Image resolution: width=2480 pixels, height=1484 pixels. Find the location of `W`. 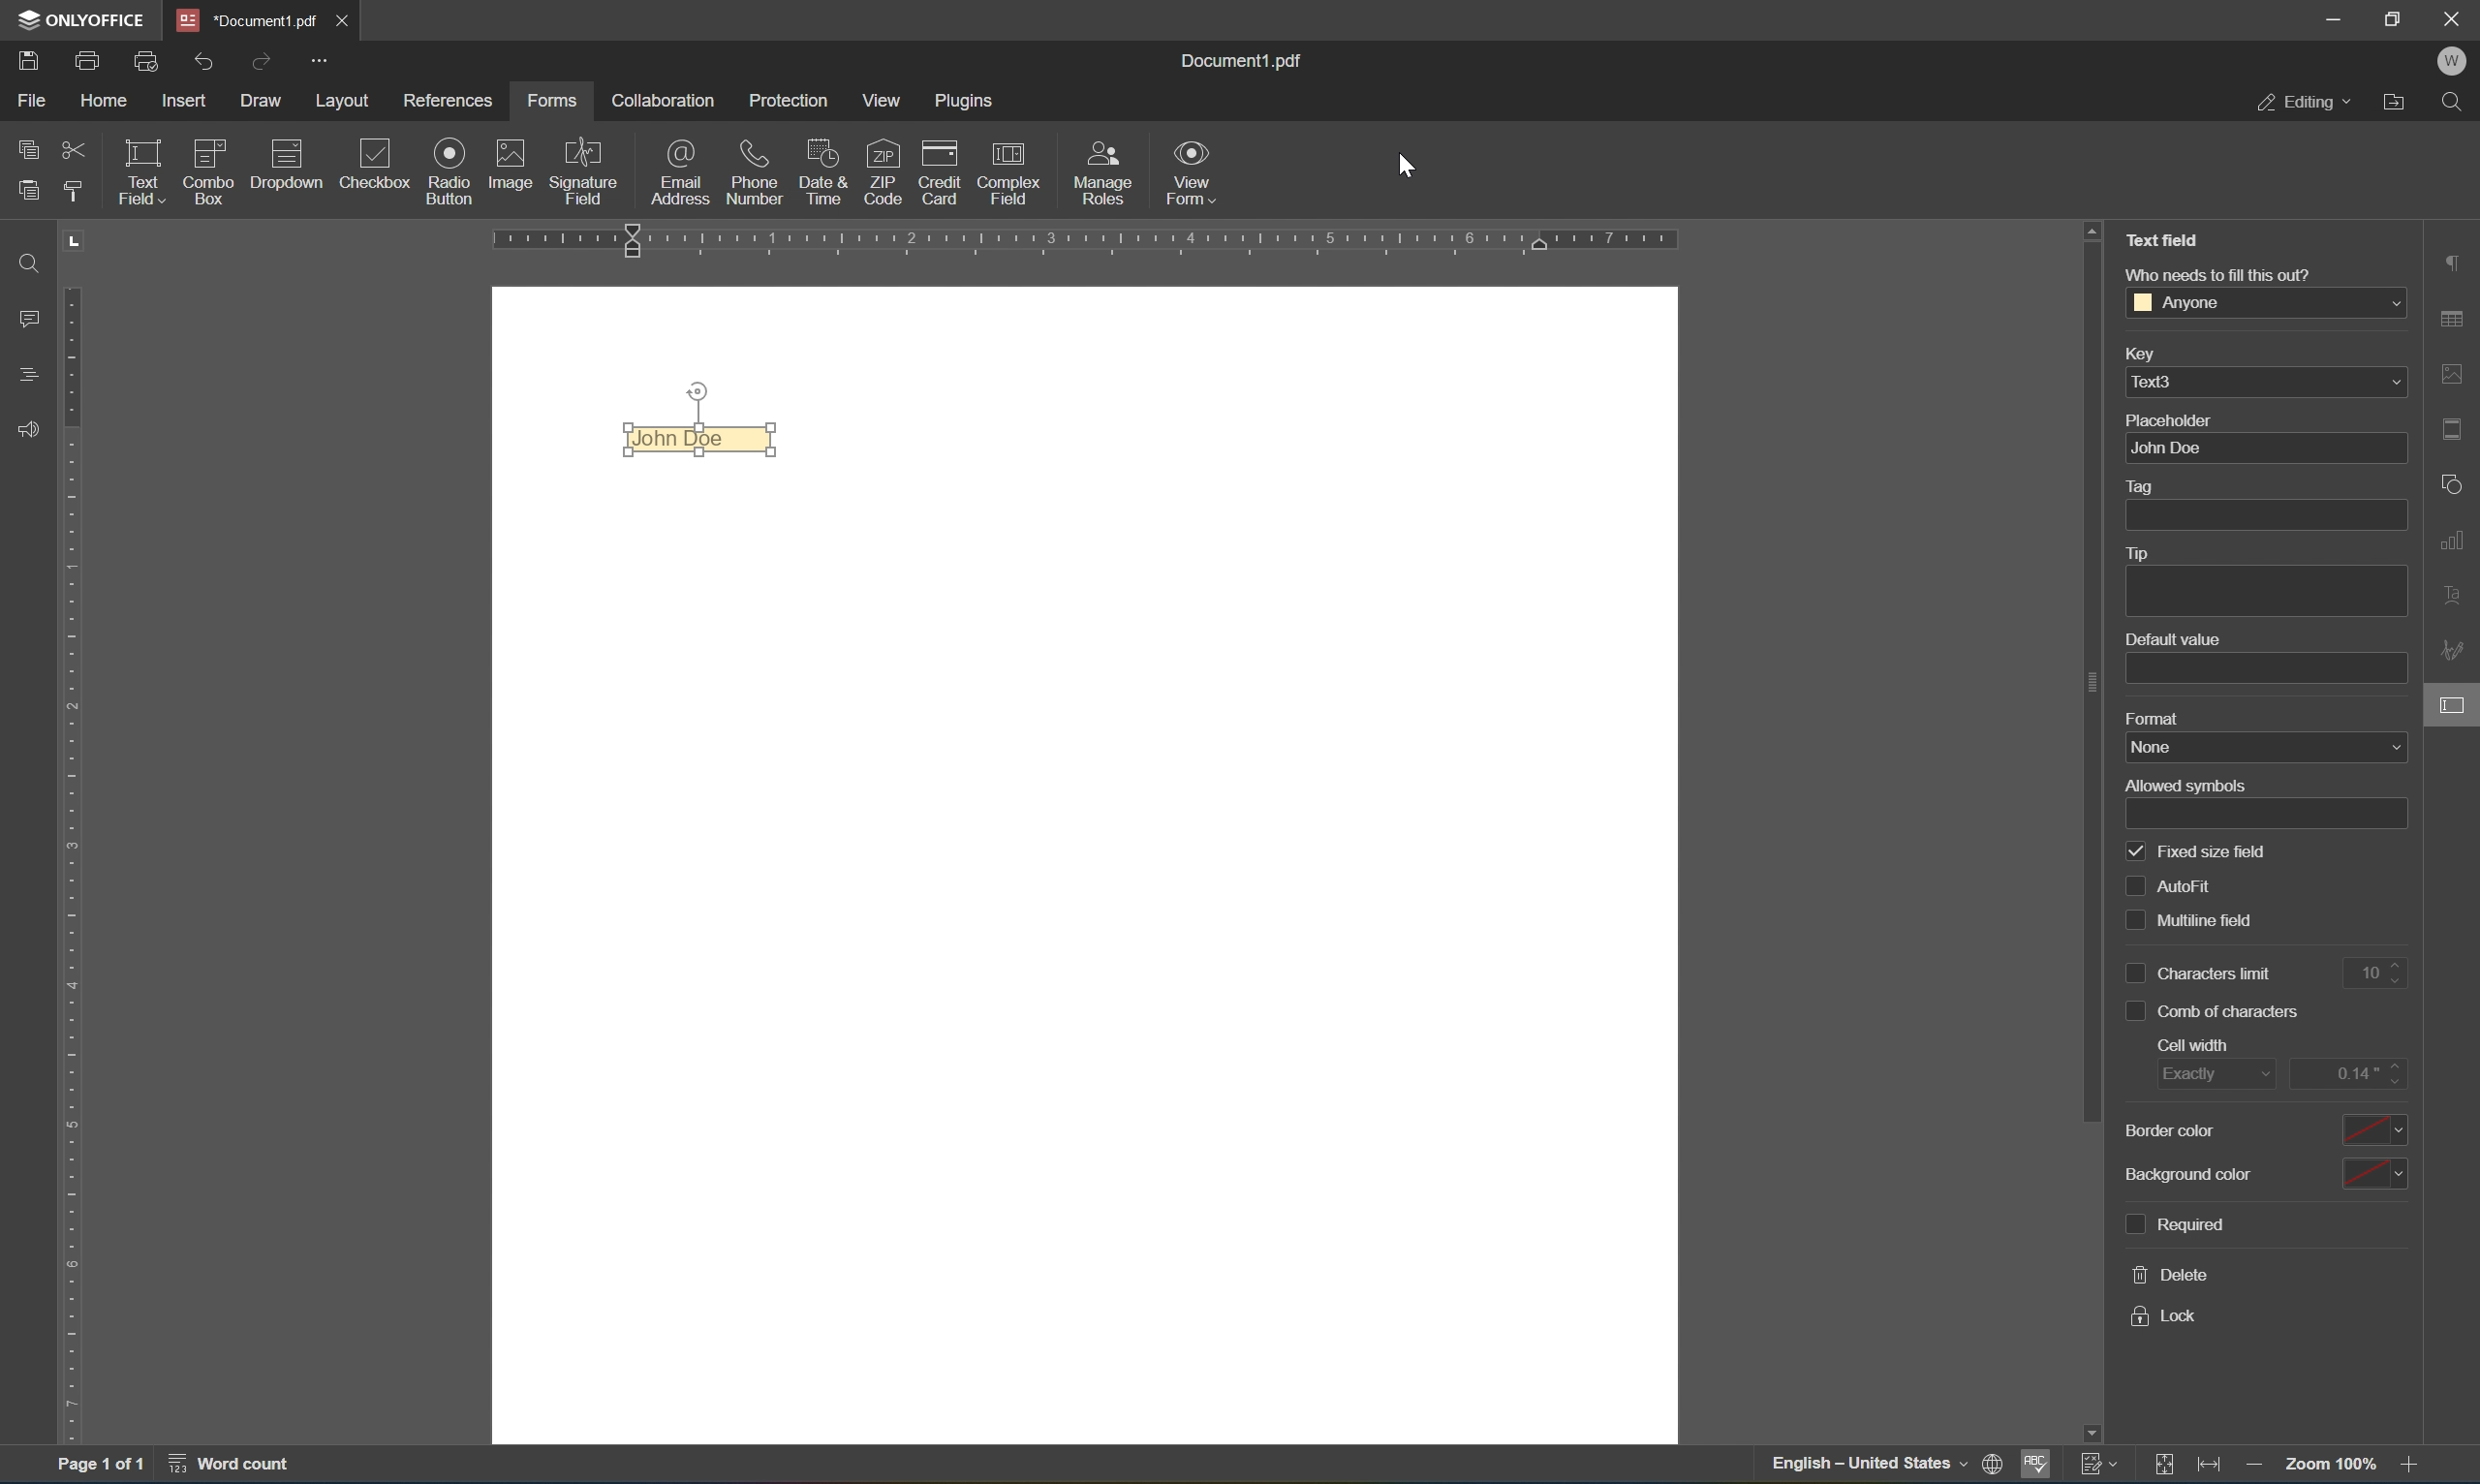

W is located at coordinates (2458, 58).